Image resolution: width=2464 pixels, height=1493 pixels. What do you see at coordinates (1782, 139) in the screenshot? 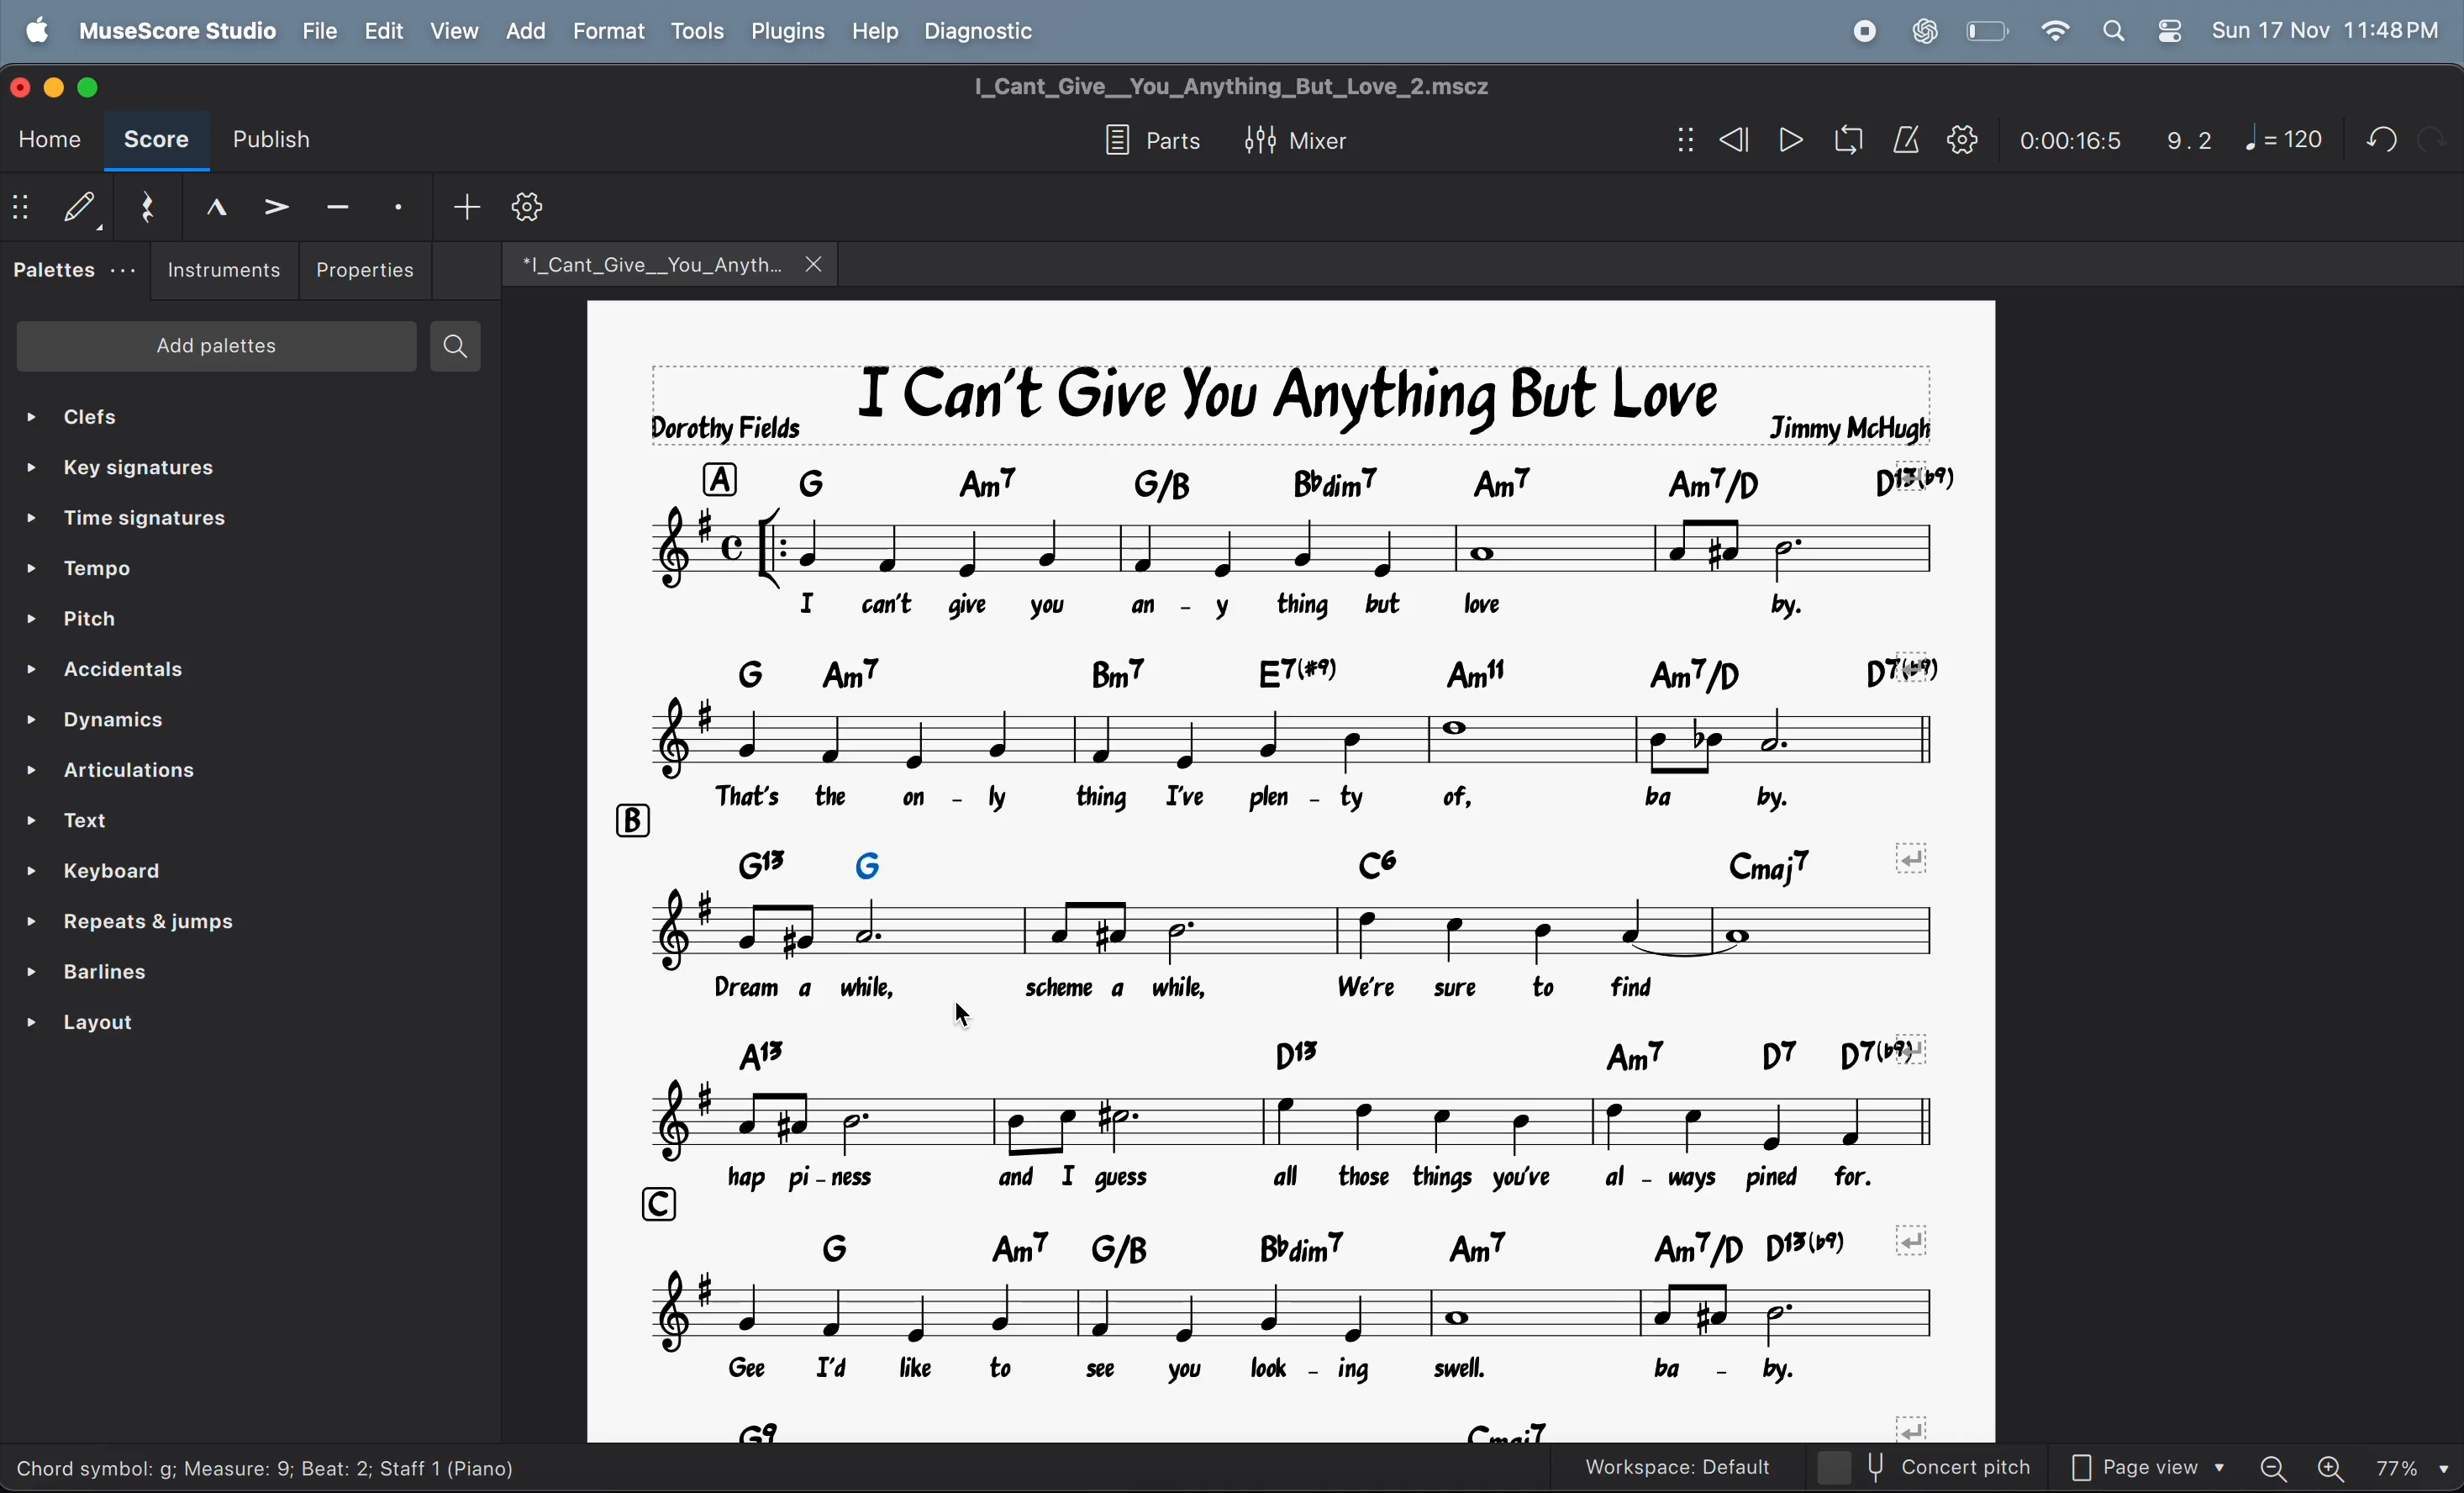
I see `play` at bounding box center [1782, 139].